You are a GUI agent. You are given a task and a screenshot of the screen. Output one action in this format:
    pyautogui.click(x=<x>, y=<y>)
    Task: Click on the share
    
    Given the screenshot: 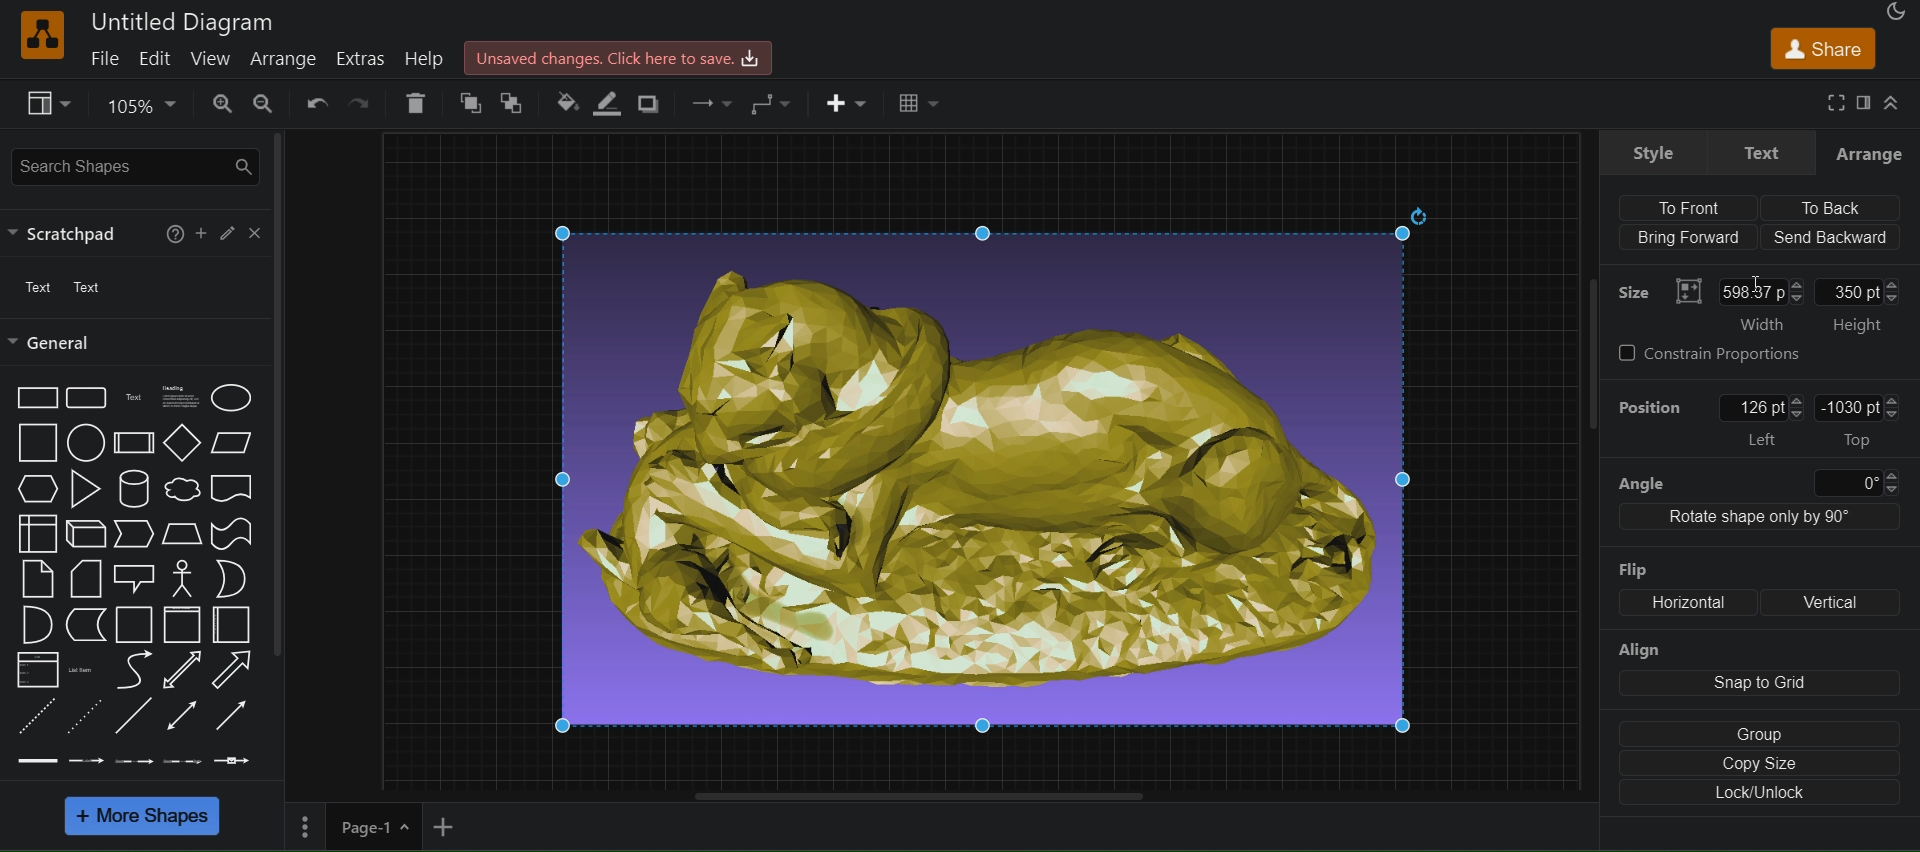 What is the action you would take?
    pyautogui.click(x=1820, y=48)
    